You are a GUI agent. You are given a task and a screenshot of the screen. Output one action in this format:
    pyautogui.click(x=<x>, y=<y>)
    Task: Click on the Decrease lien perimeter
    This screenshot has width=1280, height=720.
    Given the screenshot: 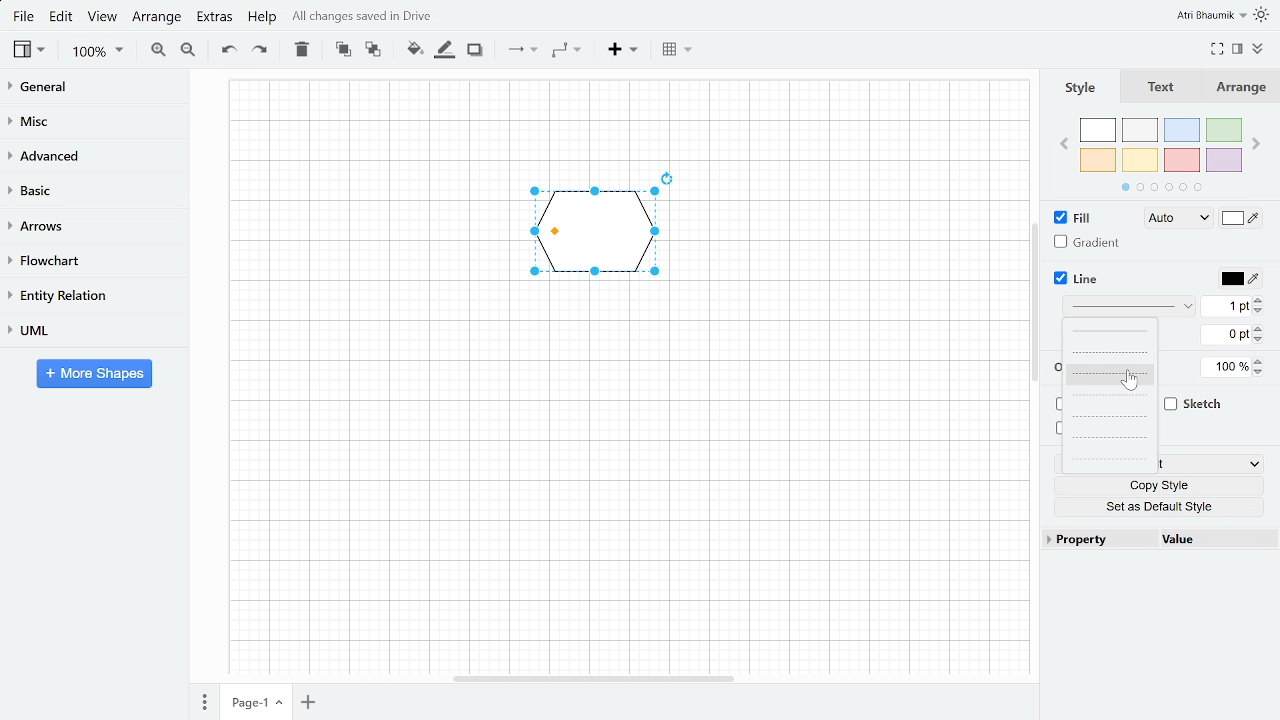 What is the action you would take?
    pyautogui.click(x=1260, y=340)
    